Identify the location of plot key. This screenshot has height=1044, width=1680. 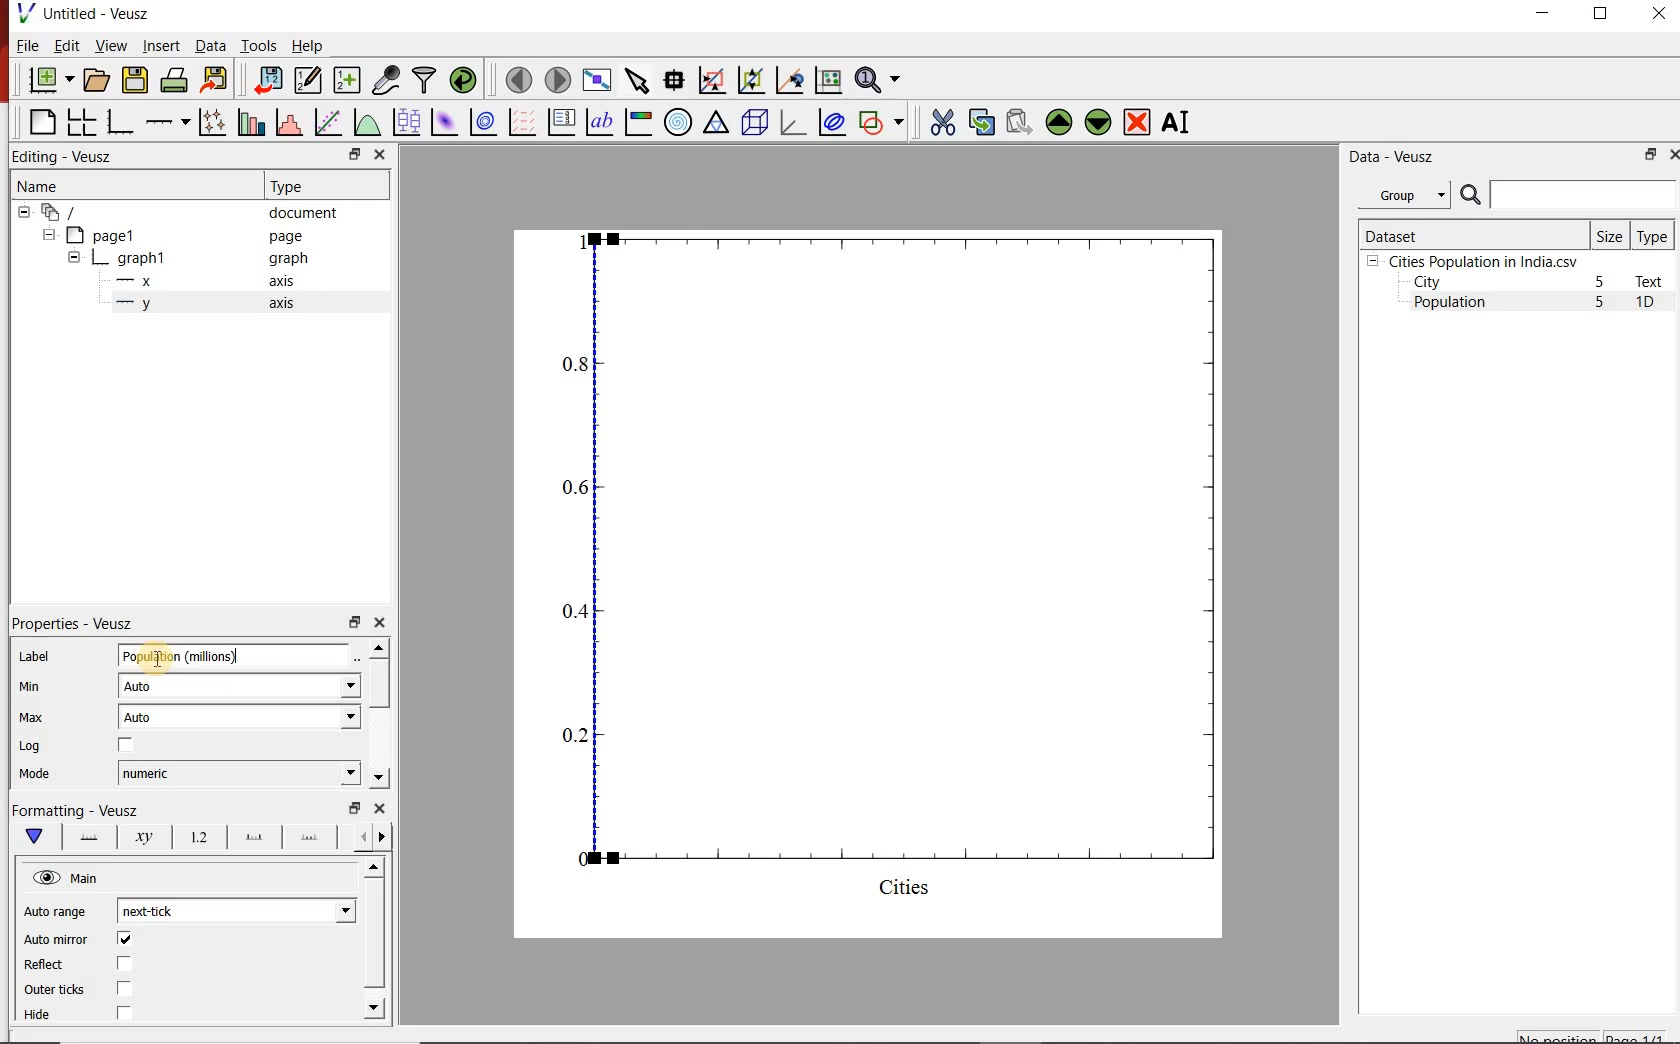
(560, 122).